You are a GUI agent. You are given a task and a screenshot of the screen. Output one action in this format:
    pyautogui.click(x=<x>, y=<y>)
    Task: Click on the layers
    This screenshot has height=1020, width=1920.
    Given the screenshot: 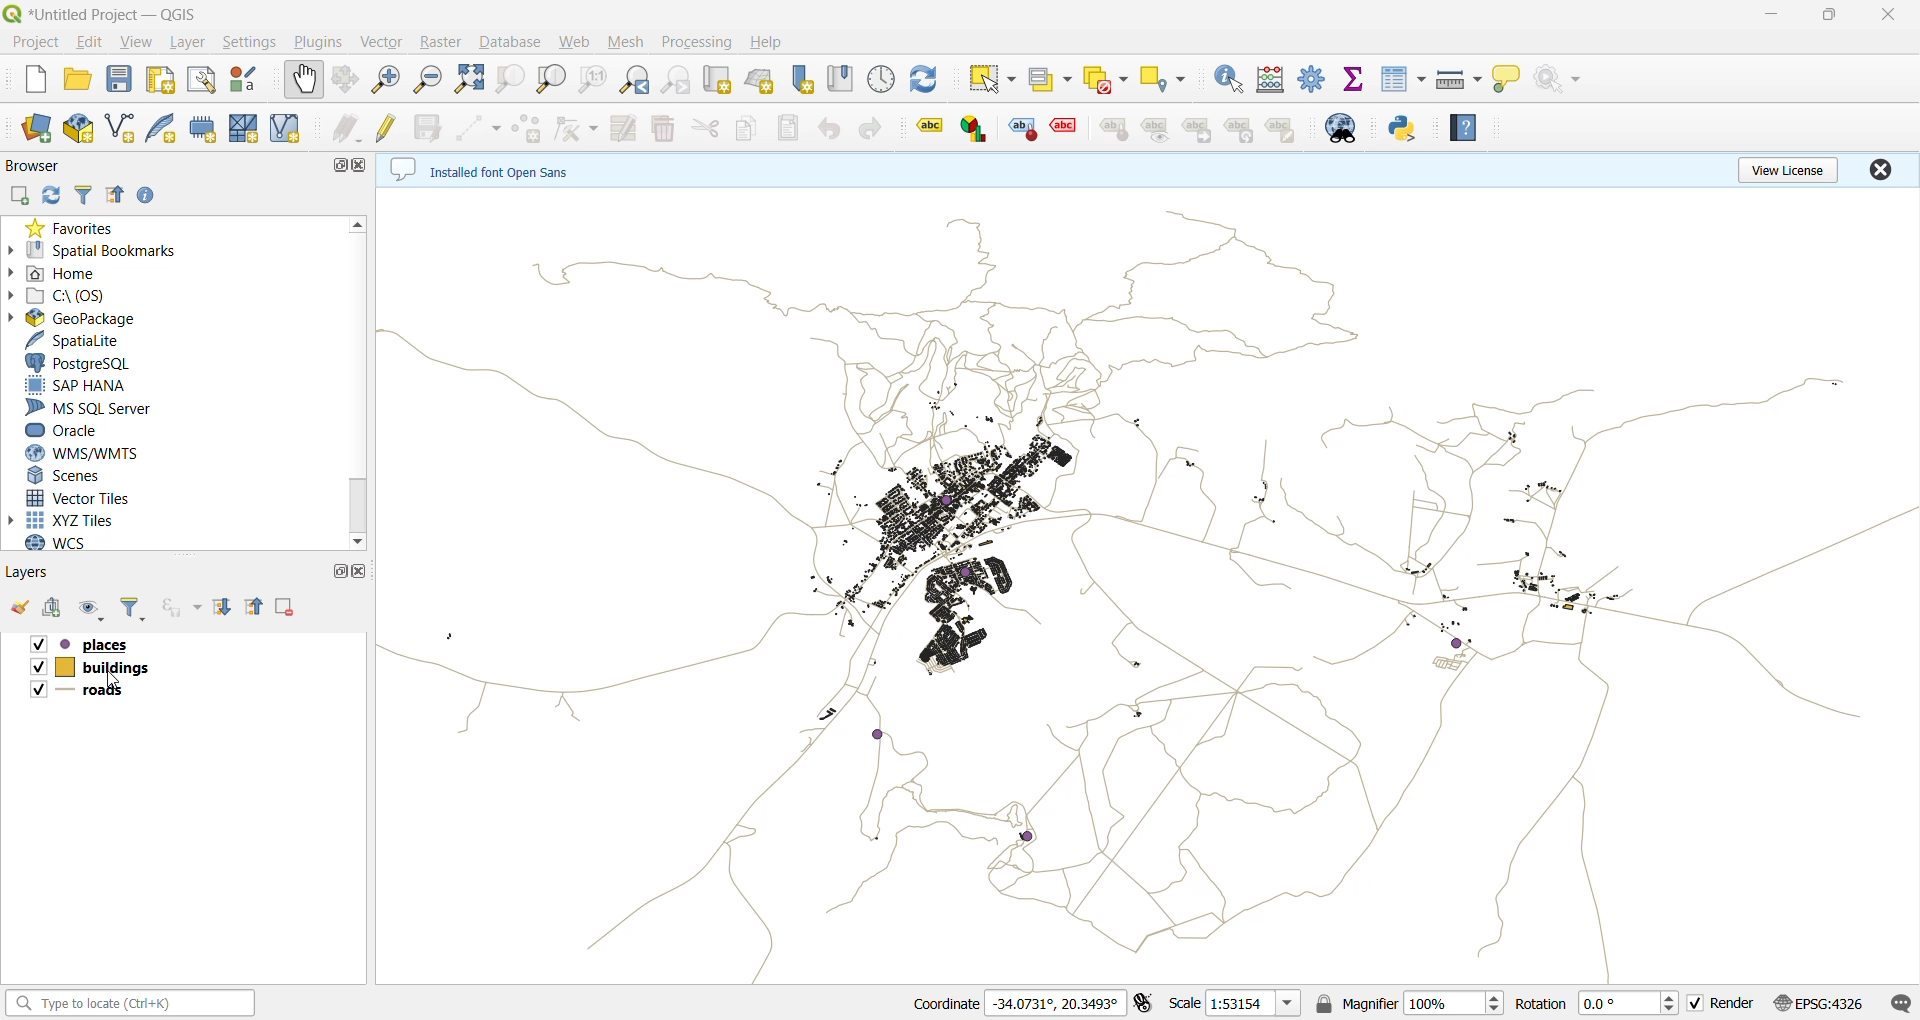 What is the action you would take?
    pyautogui.click(x=1147, y=583)
    